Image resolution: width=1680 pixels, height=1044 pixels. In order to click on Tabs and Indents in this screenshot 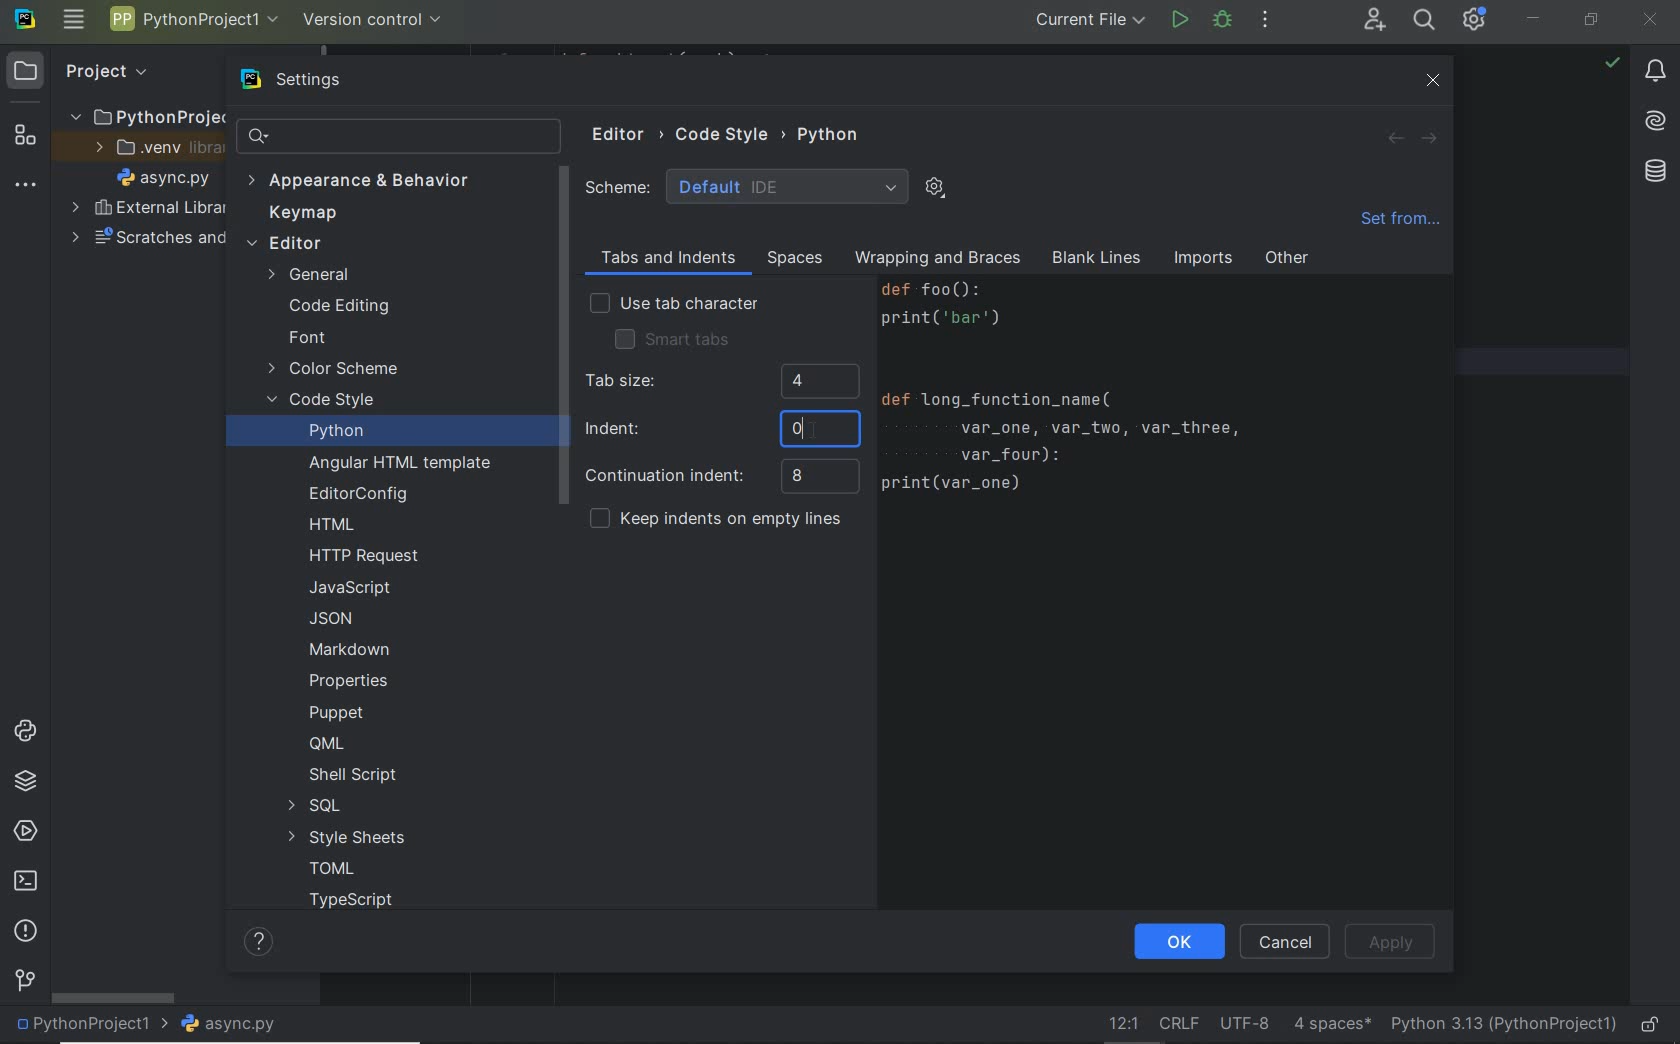, I will do `click(666, 259)`.